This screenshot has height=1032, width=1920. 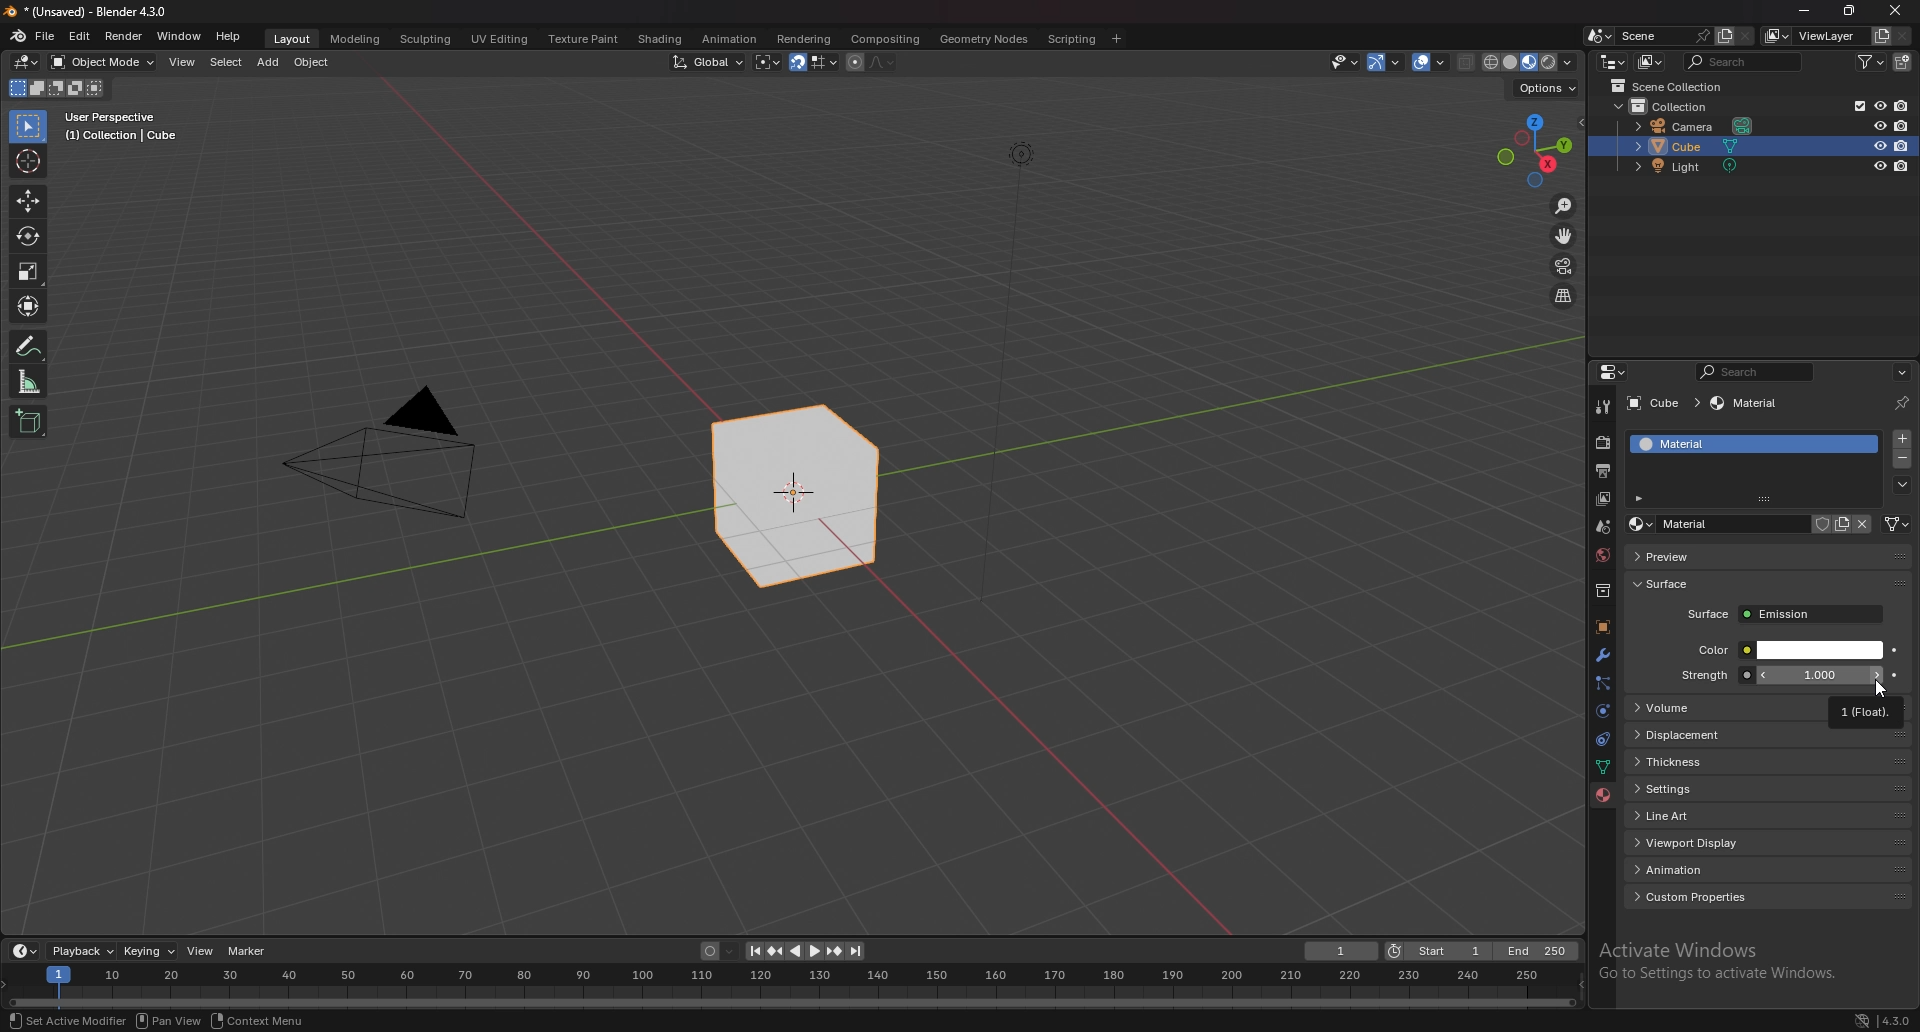 What do you see at coordinates (1602, 766) in the screenshot?
I see `data` at bounding box center [1602, 766].